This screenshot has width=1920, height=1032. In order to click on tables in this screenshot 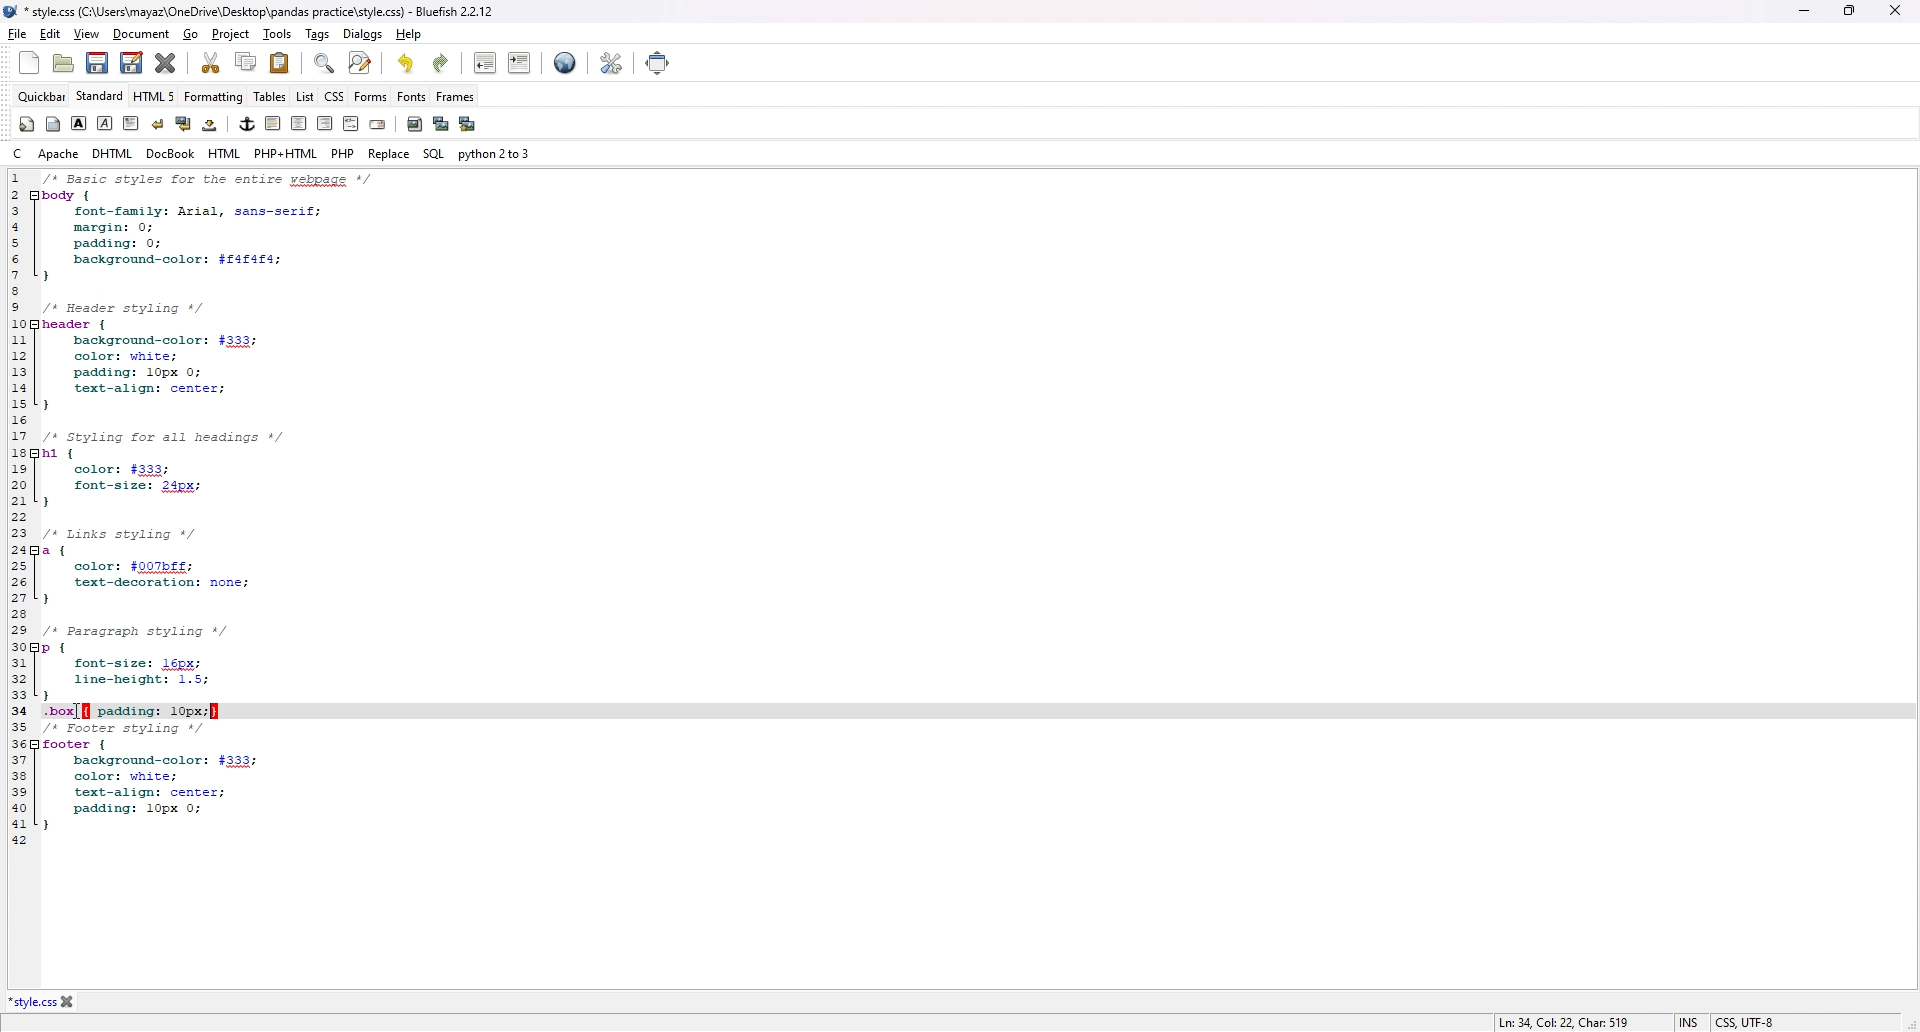, I will do `click(269, 97)`.